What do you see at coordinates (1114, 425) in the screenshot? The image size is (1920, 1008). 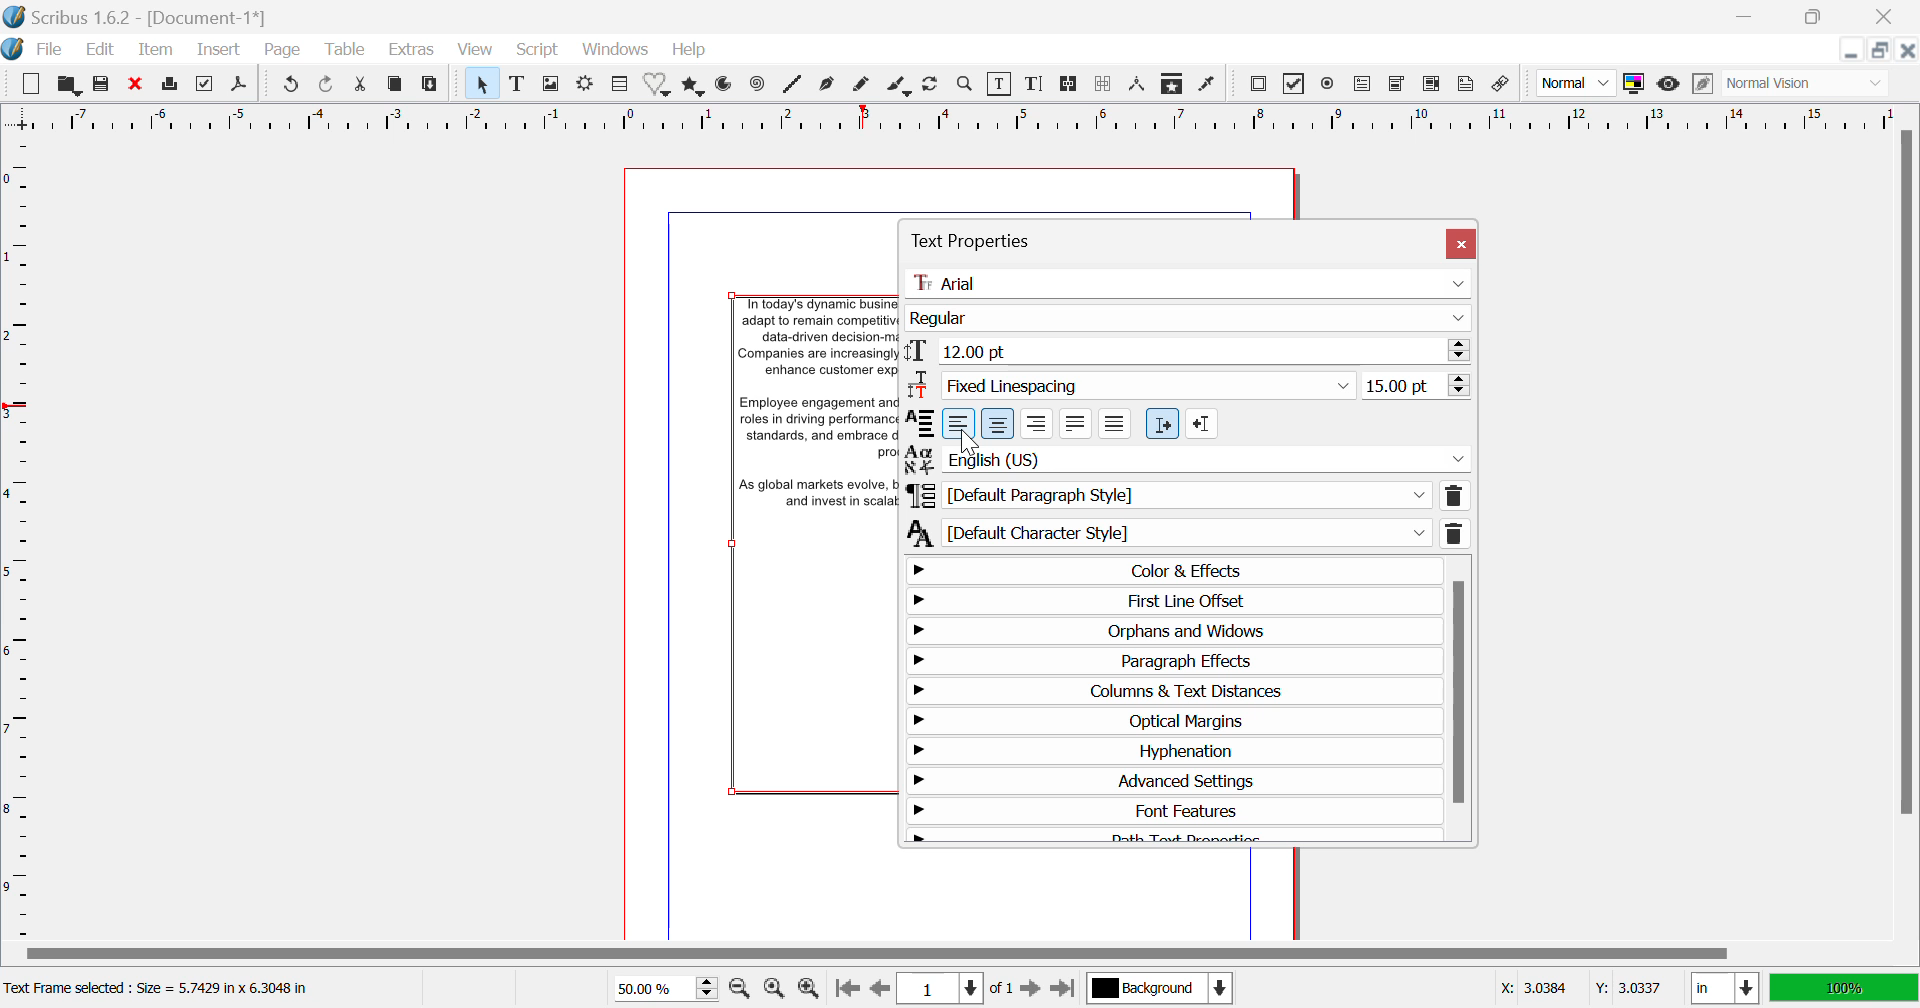 I see `Forced Justified` at bounding box center [1114, 425].